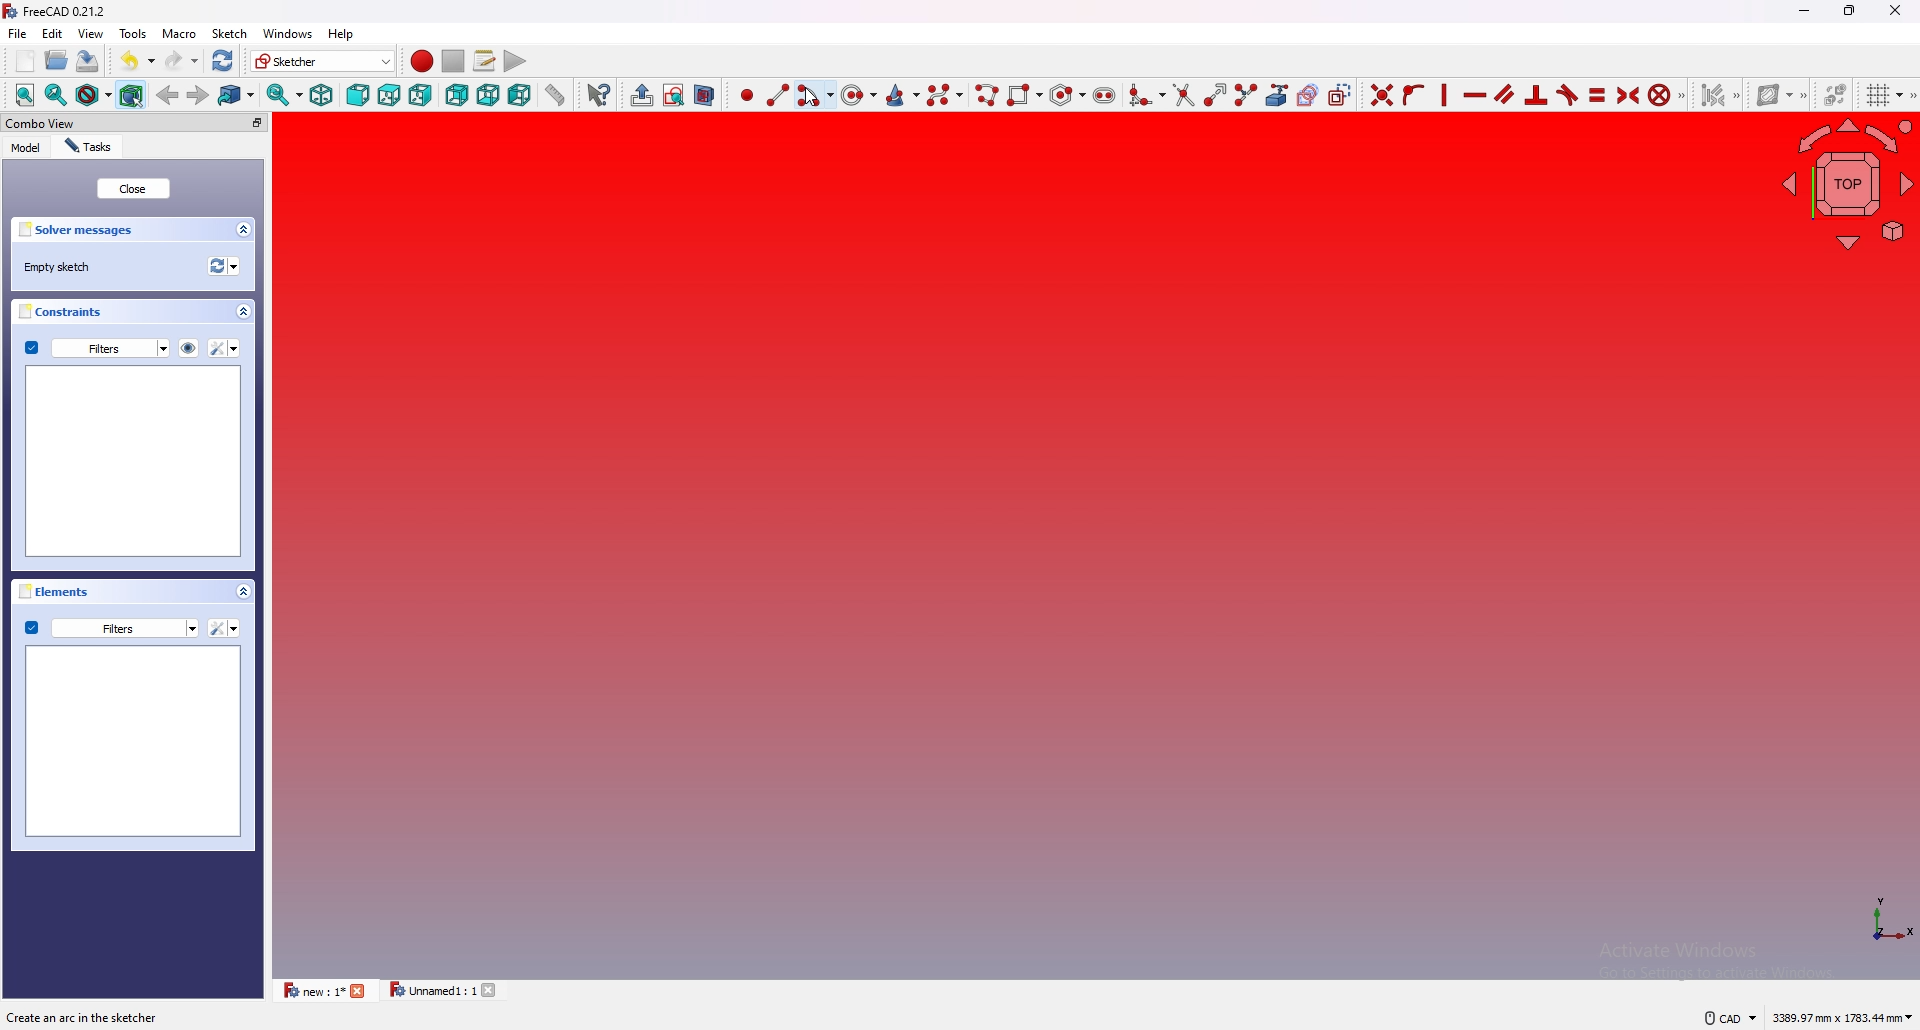 This screenshot has width=1920, height=1030. What do you see at coordinates (1506, 95) in the screenshot?
I see `constraint parallel` at bounding box center [1506, 95].